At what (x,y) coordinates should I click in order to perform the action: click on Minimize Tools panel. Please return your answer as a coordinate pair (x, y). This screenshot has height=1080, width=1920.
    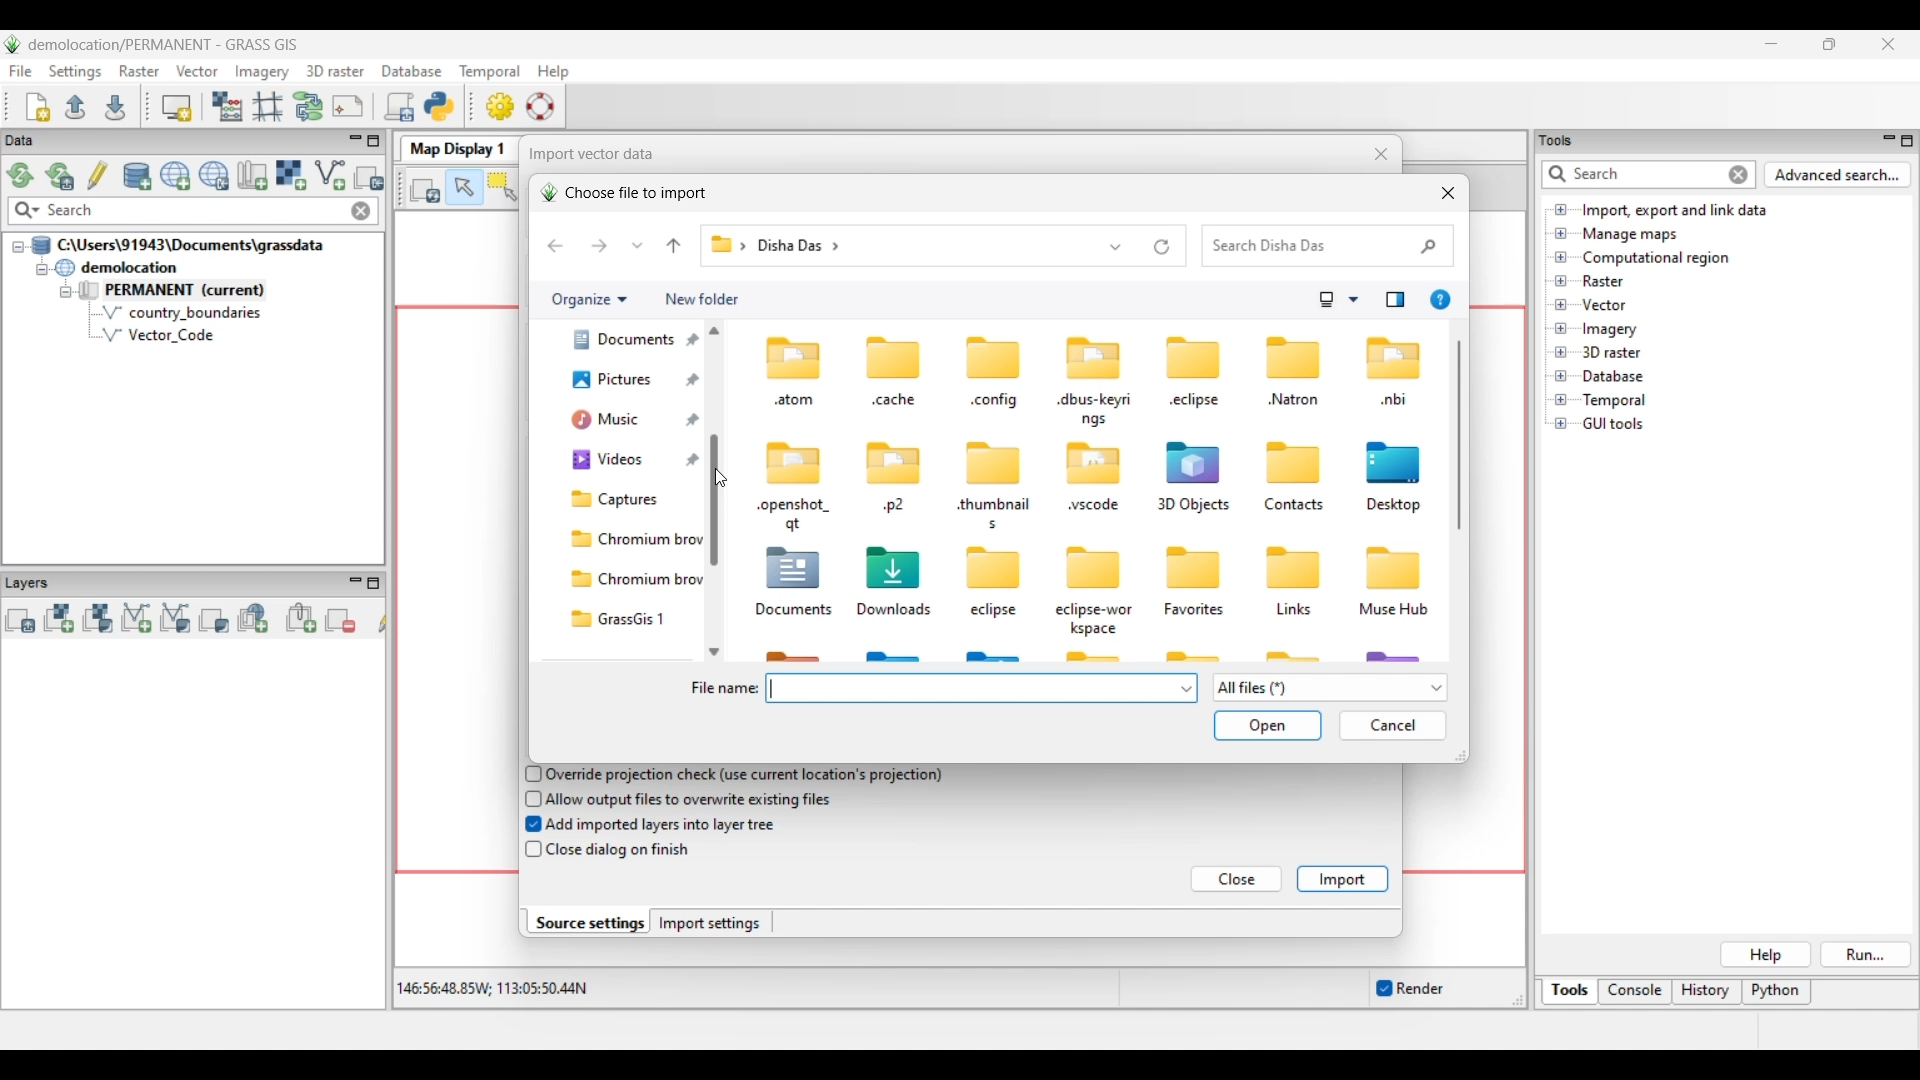
    Looking at the image, I should click on (1886, 140).